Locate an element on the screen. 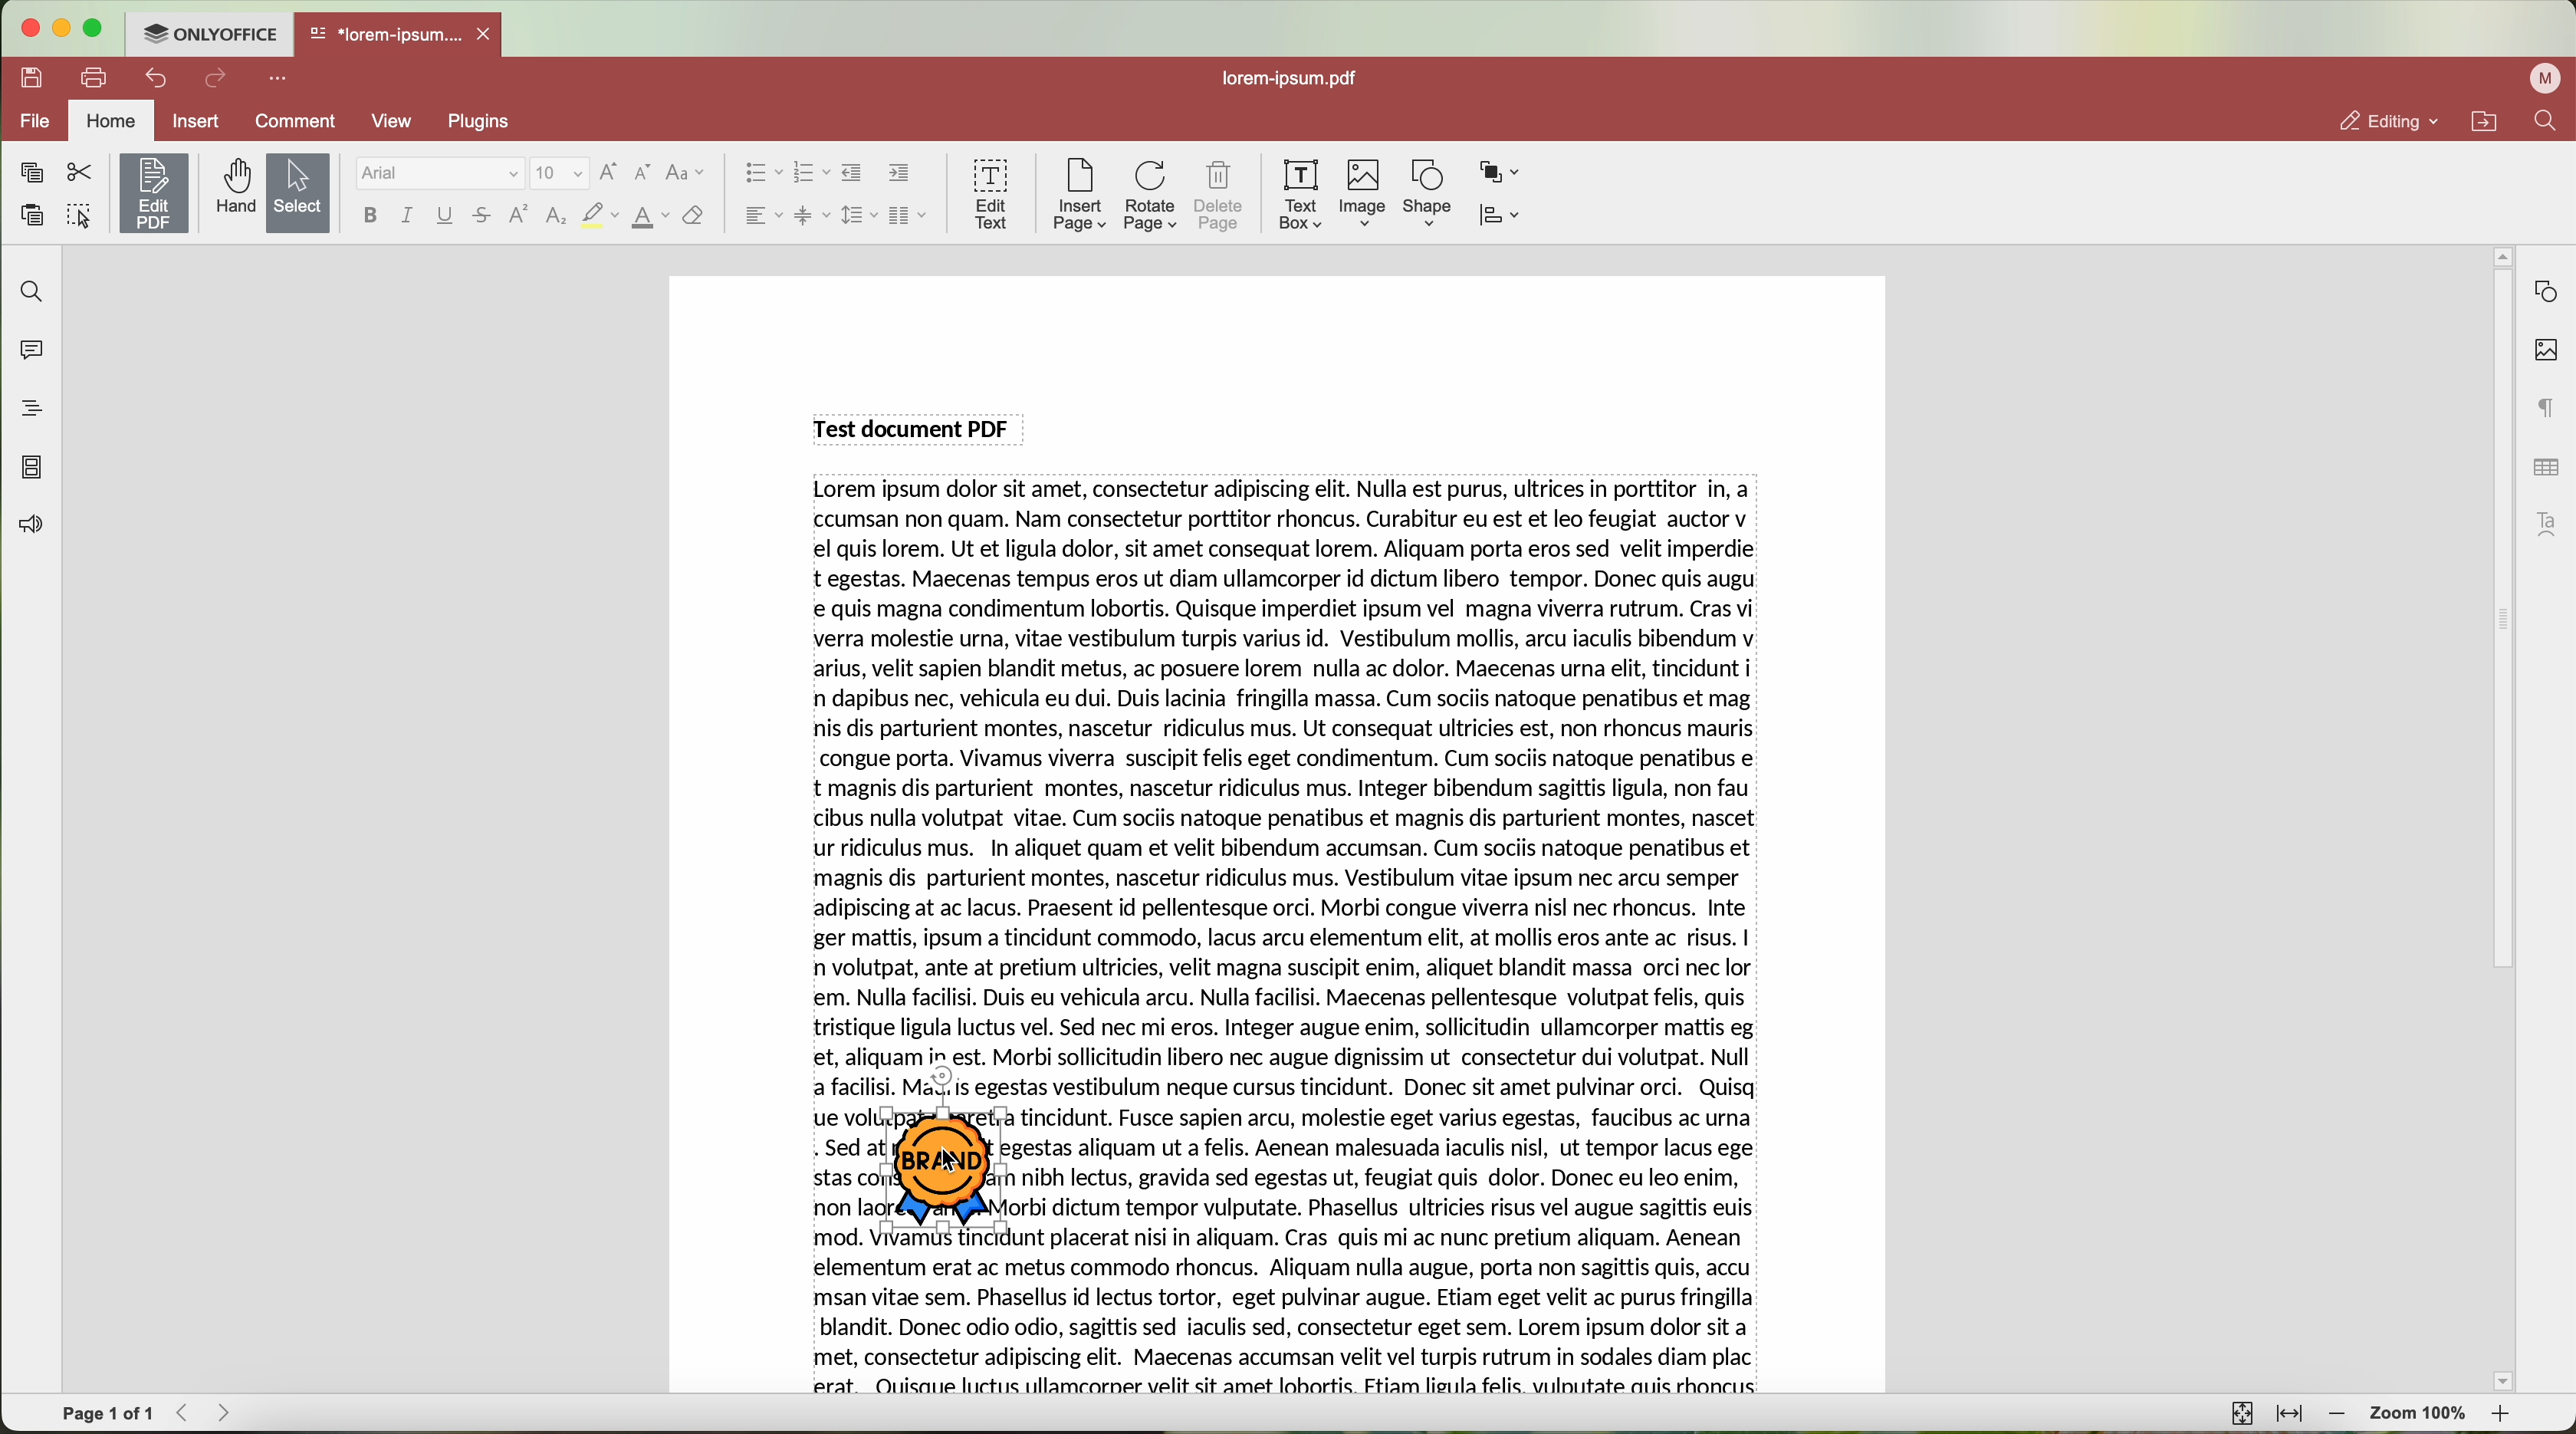  zoom in is located at coordinates (2503, 1418).